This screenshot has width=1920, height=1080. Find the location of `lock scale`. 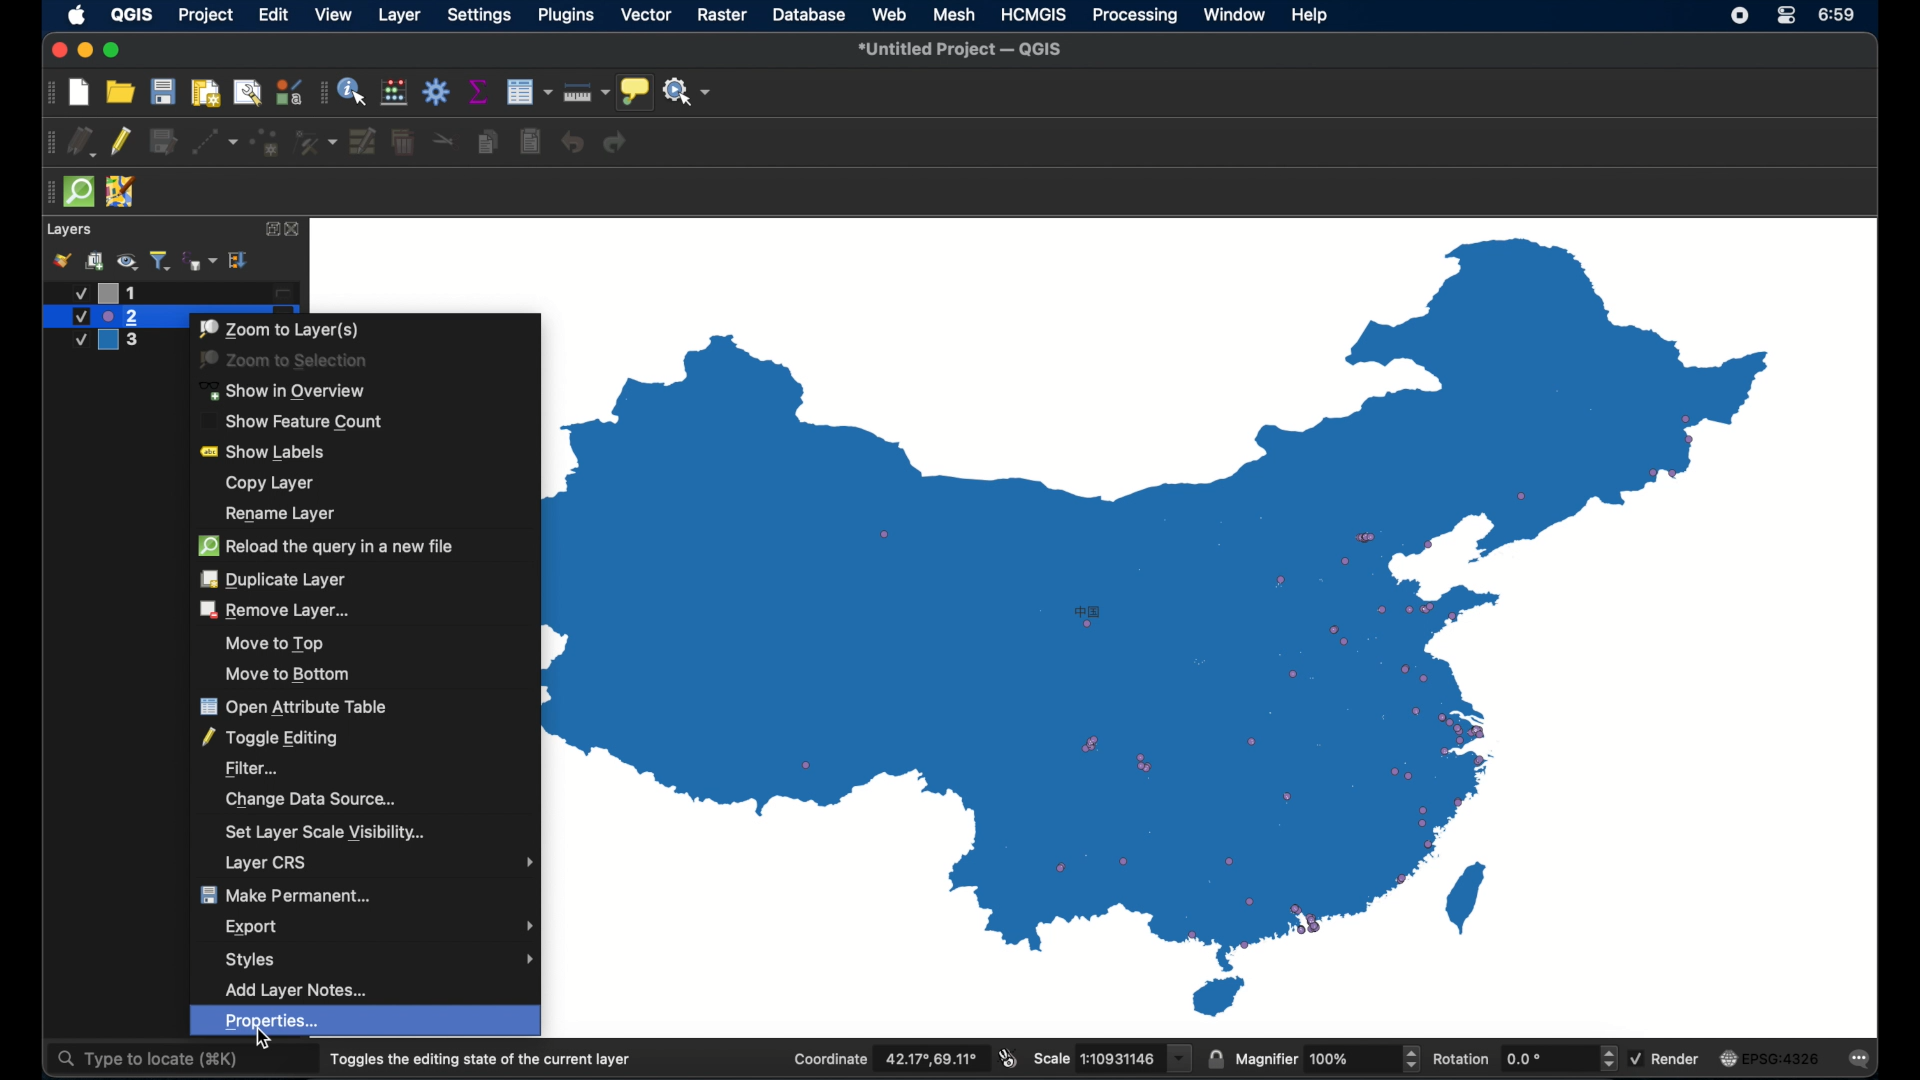

lock scale is located at coordinates (1215, 1059).